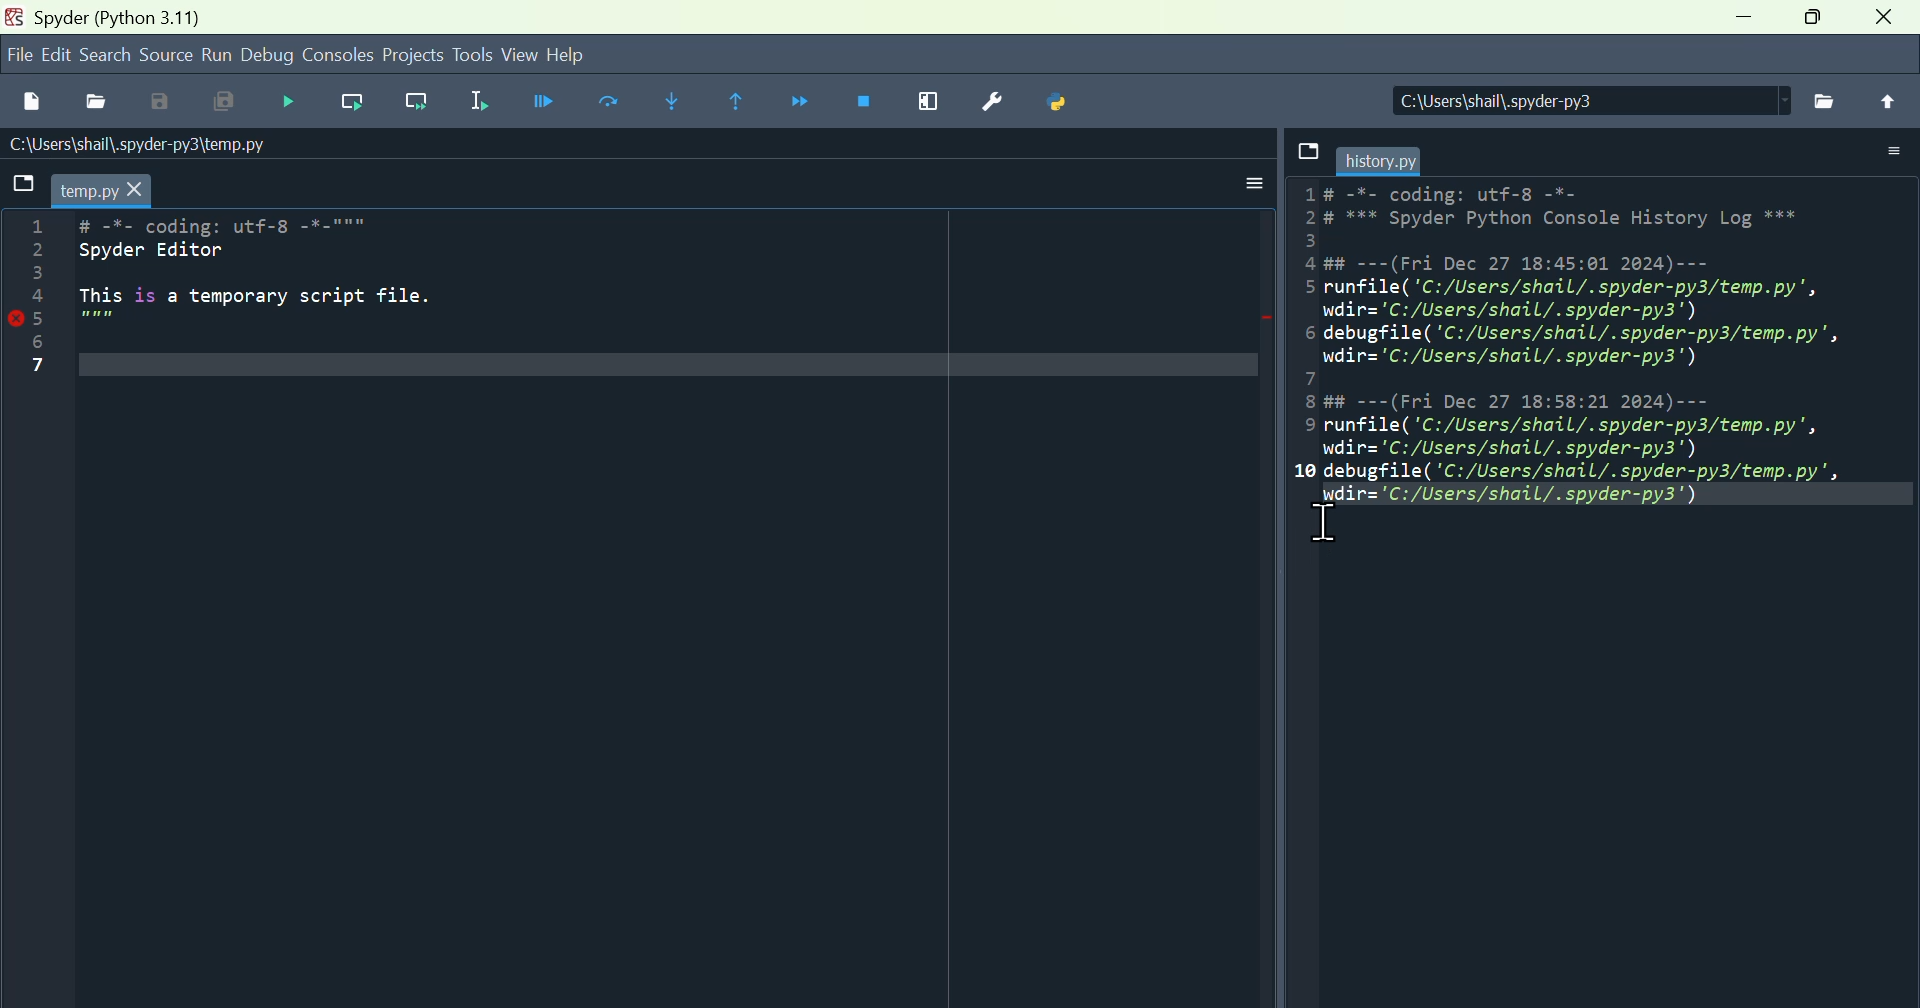  What do you see at coordinates (107, 189) in the screenshot?
I see `filename -temp.py` at bounding box center [107, 189].